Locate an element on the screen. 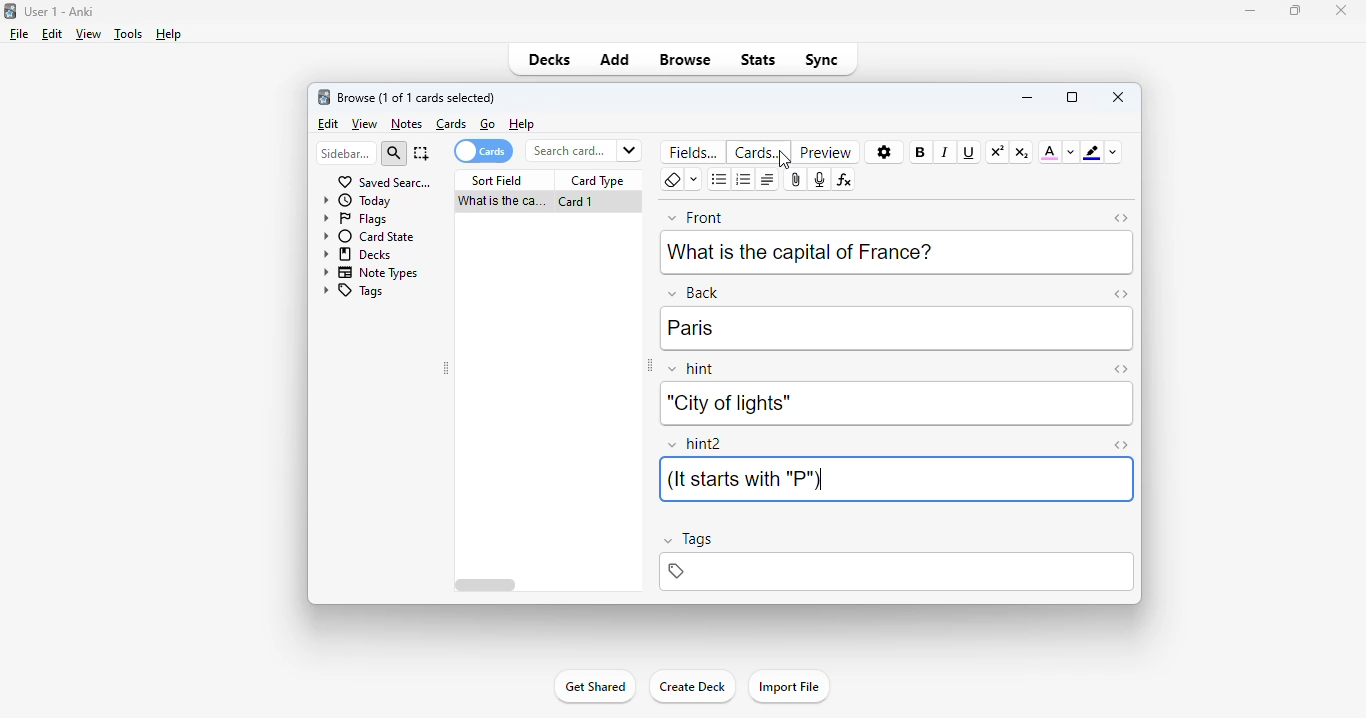 This screenshot has width=1366, height=718. horizontal scroll bar is located at coordinates (488, 586).